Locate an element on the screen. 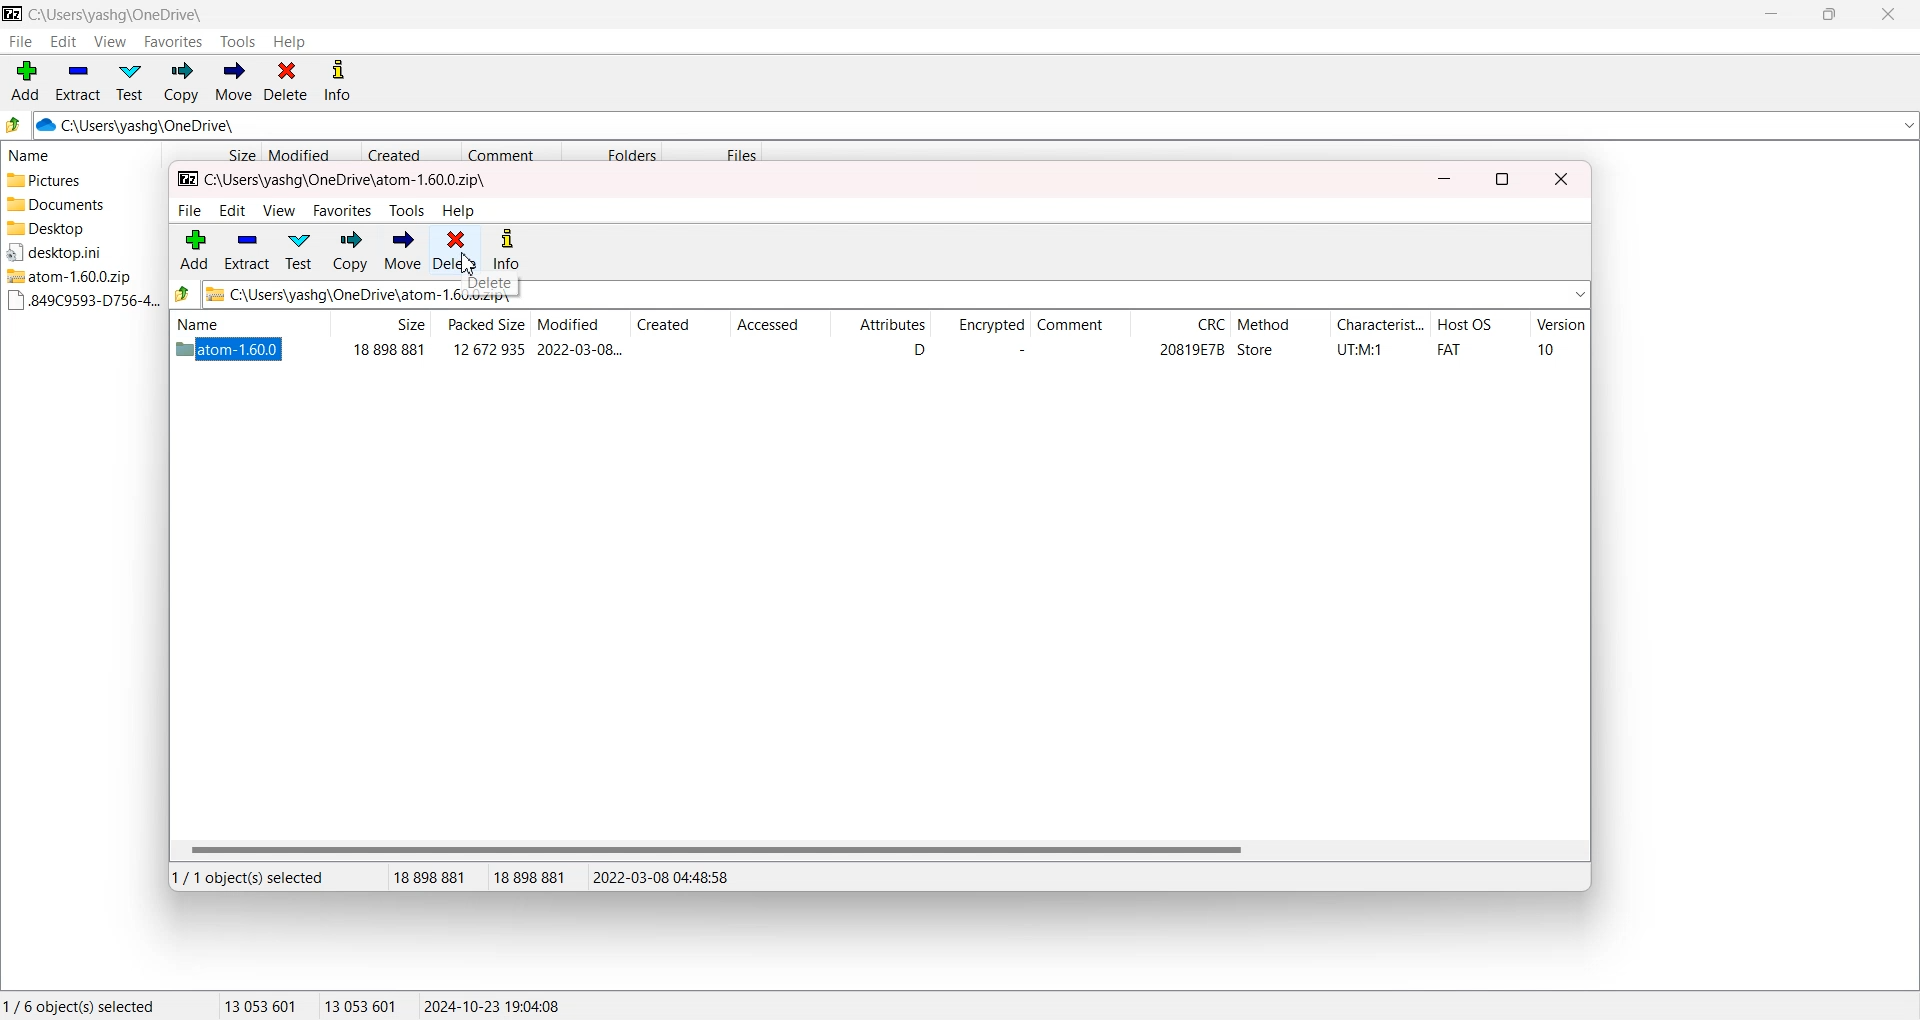  2024-10-23 19:04:08 is located at coordinates (494, 1005).